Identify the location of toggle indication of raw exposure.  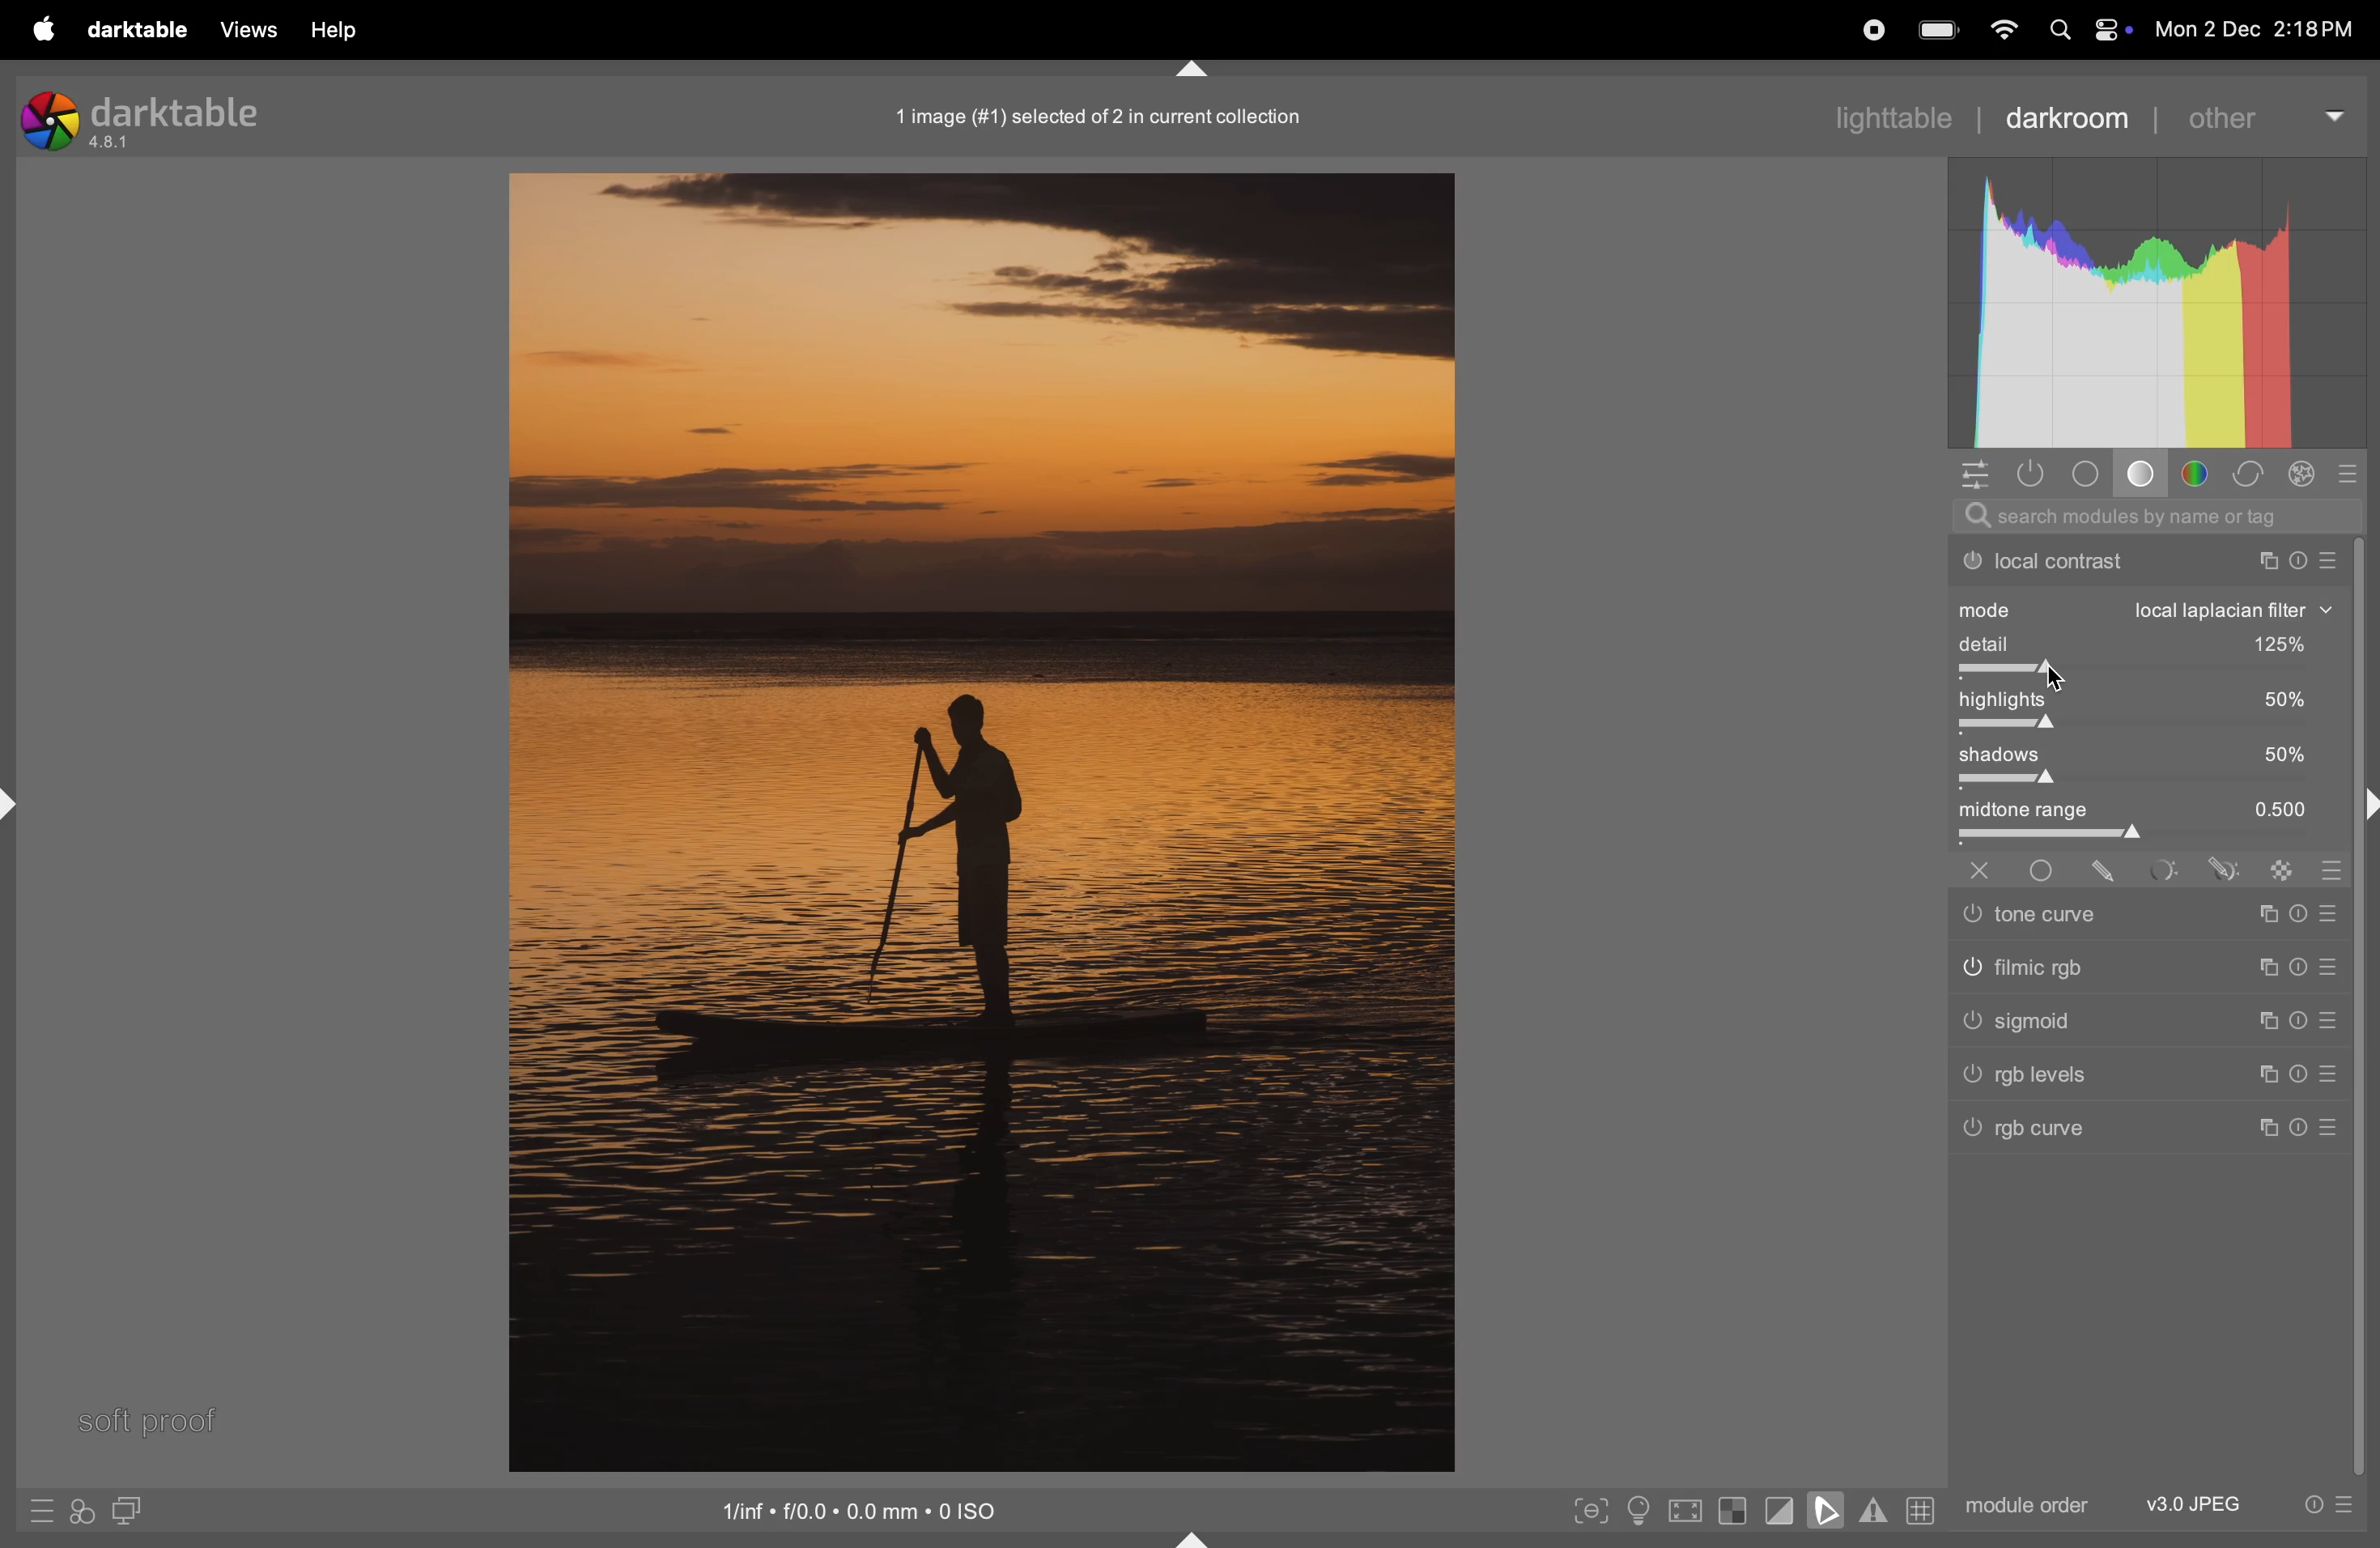
(1735, 1510).